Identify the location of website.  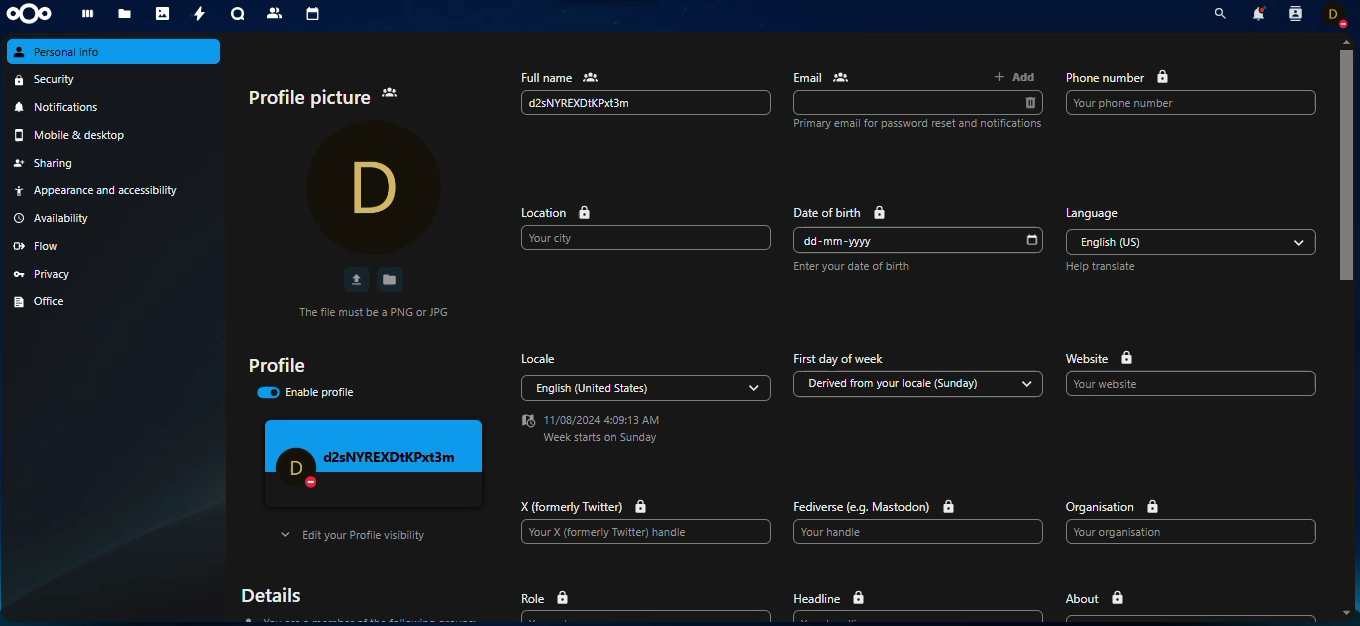
(1099, 357).